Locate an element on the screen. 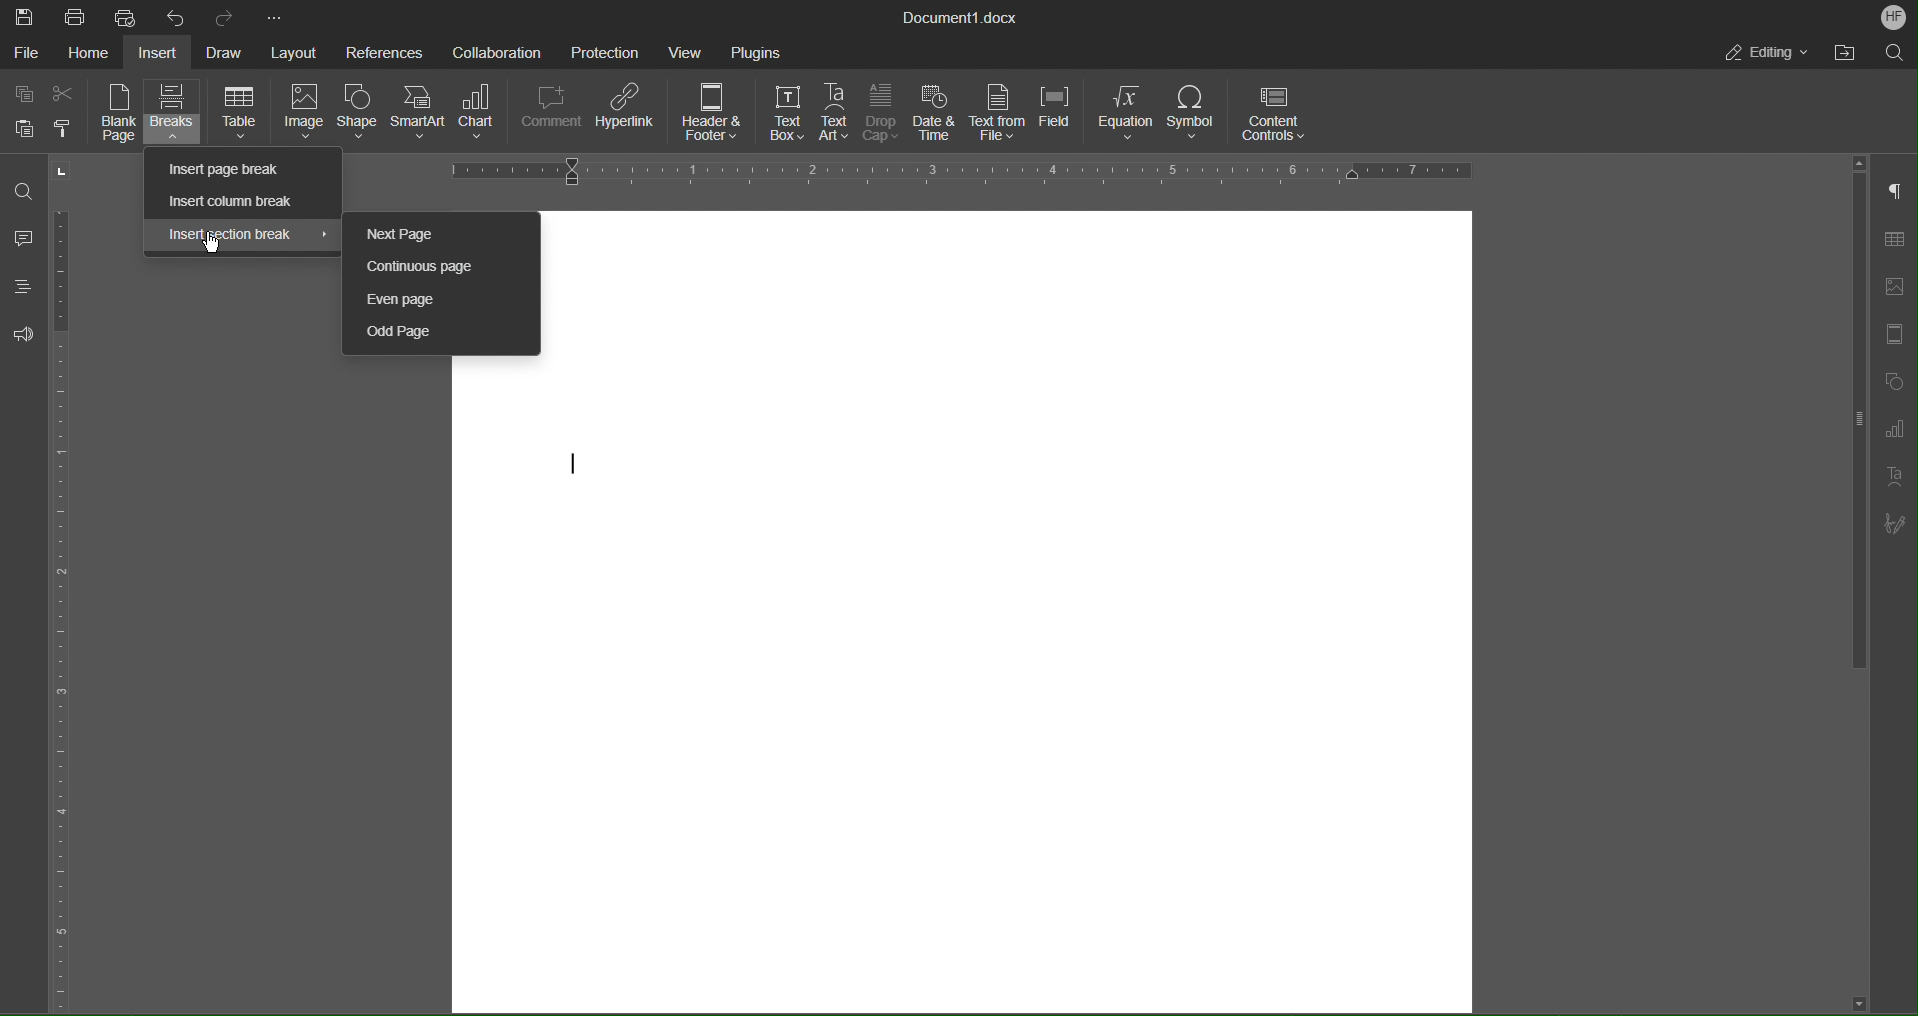 The width and height of the screenshot is (1918, 1016). Text Art is located at coordinates (835, 114).